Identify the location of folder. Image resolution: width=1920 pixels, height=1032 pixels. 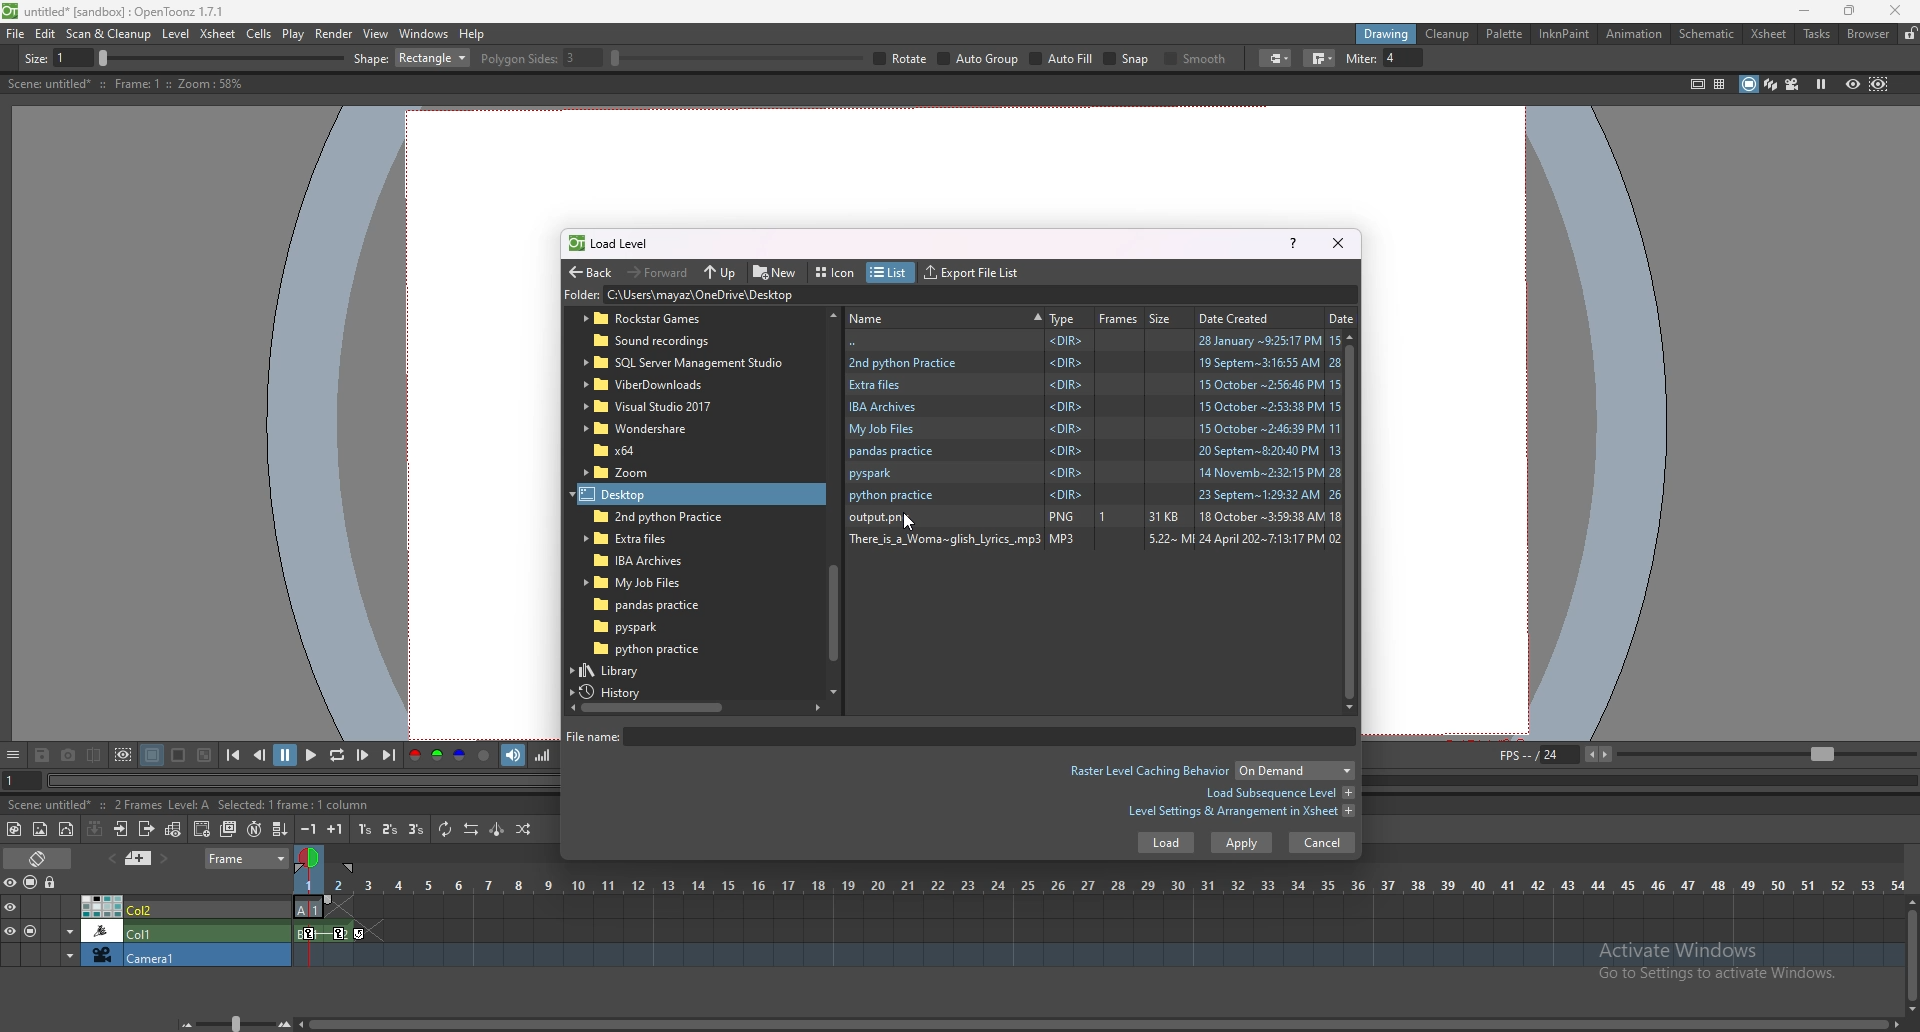
(670, 319).